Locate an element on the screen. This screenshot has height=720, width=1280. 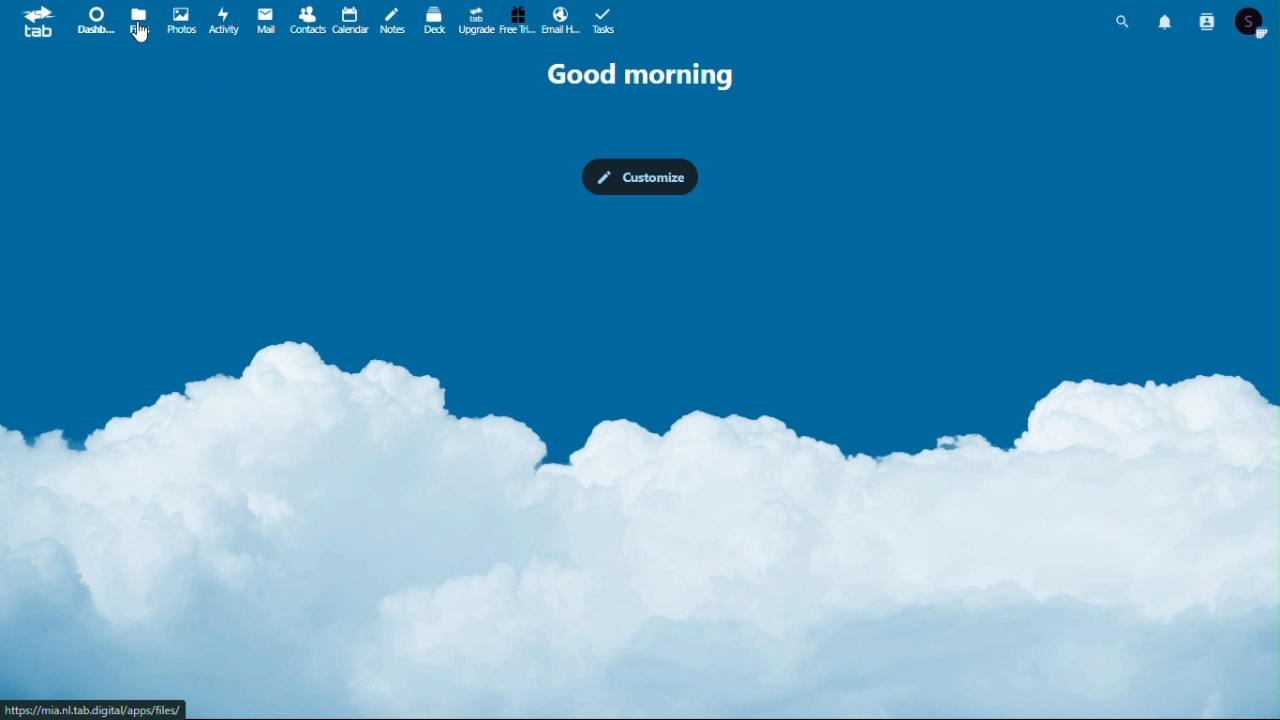
Account icon is located at coordinates (1251, 22).